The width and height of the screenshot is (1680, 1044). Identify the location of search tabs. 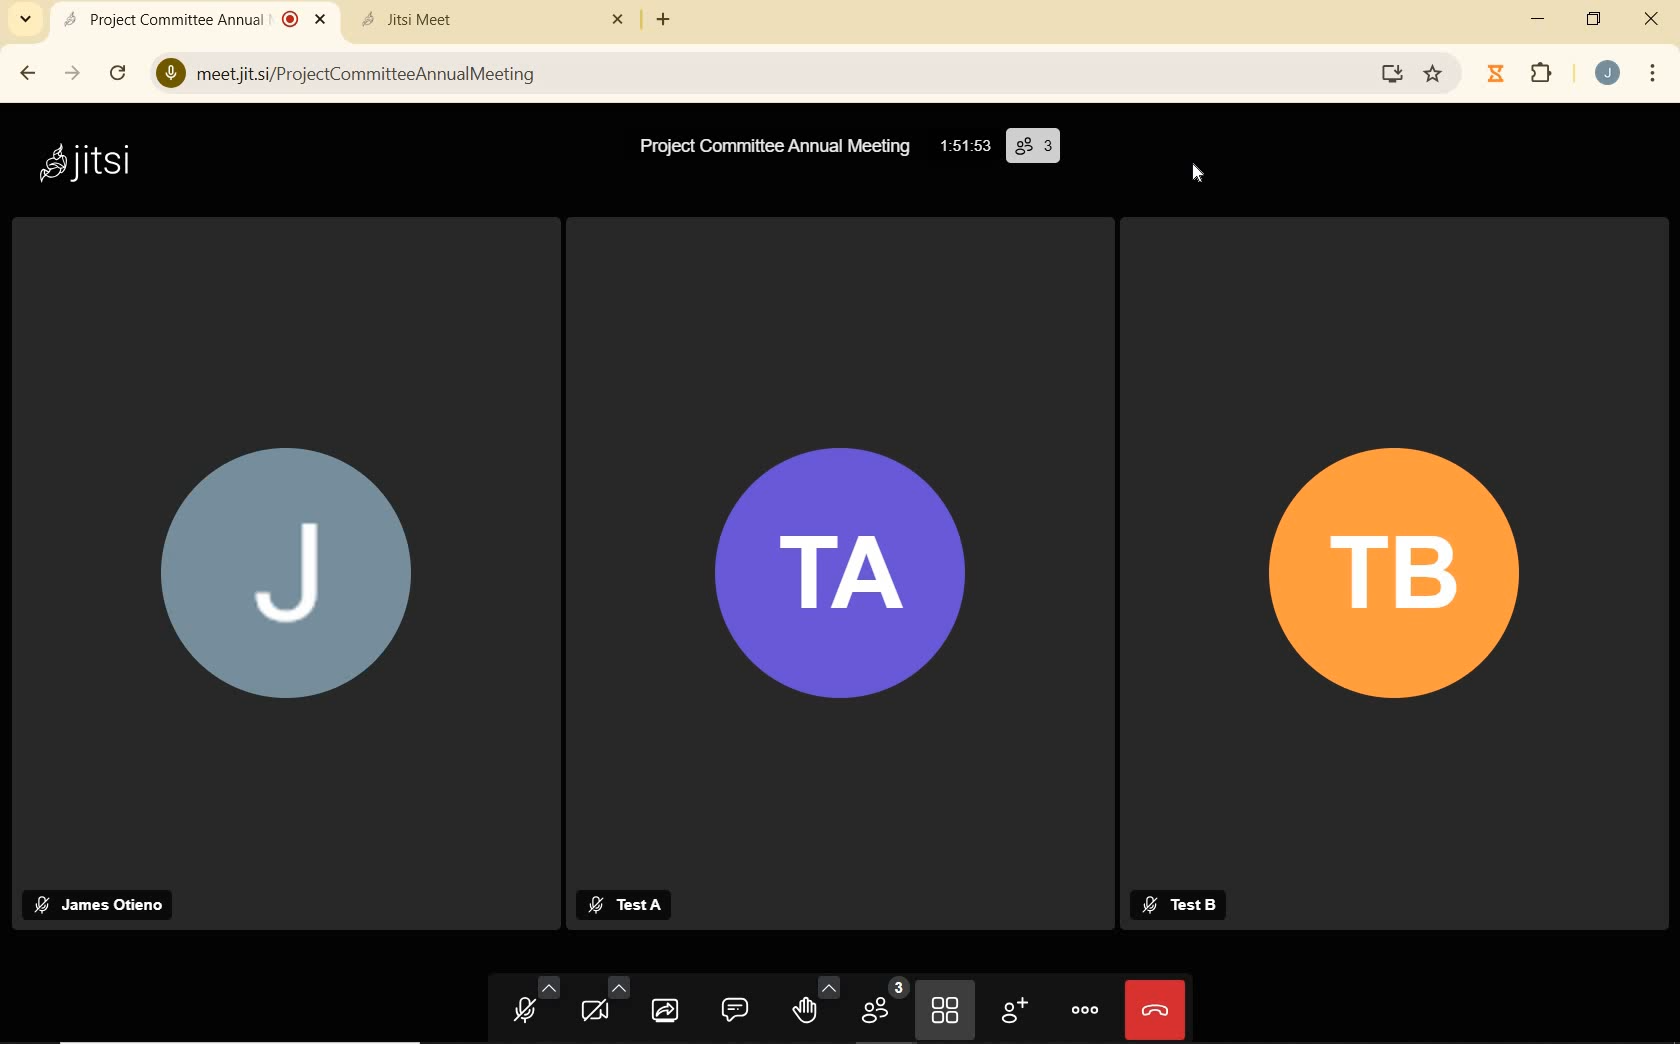
(25, 19).